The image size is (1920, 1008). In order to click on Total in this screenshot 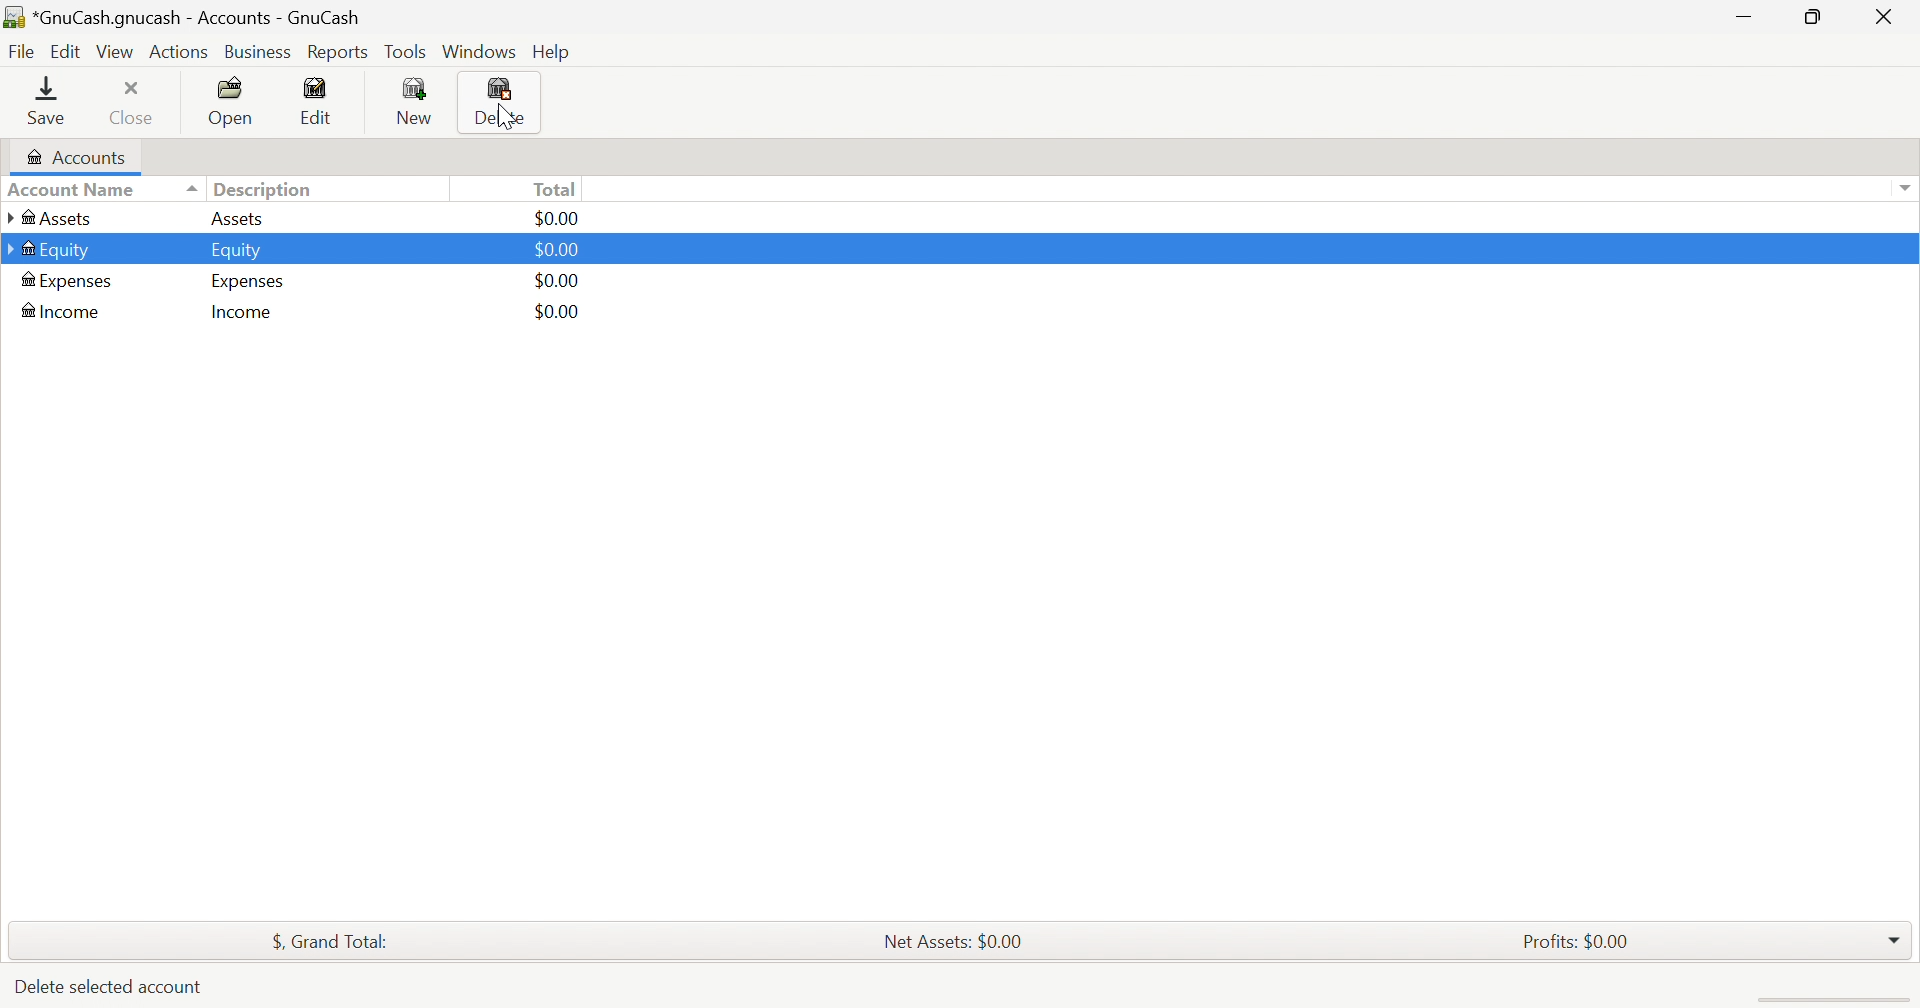, I will do `click(560, 189)`.